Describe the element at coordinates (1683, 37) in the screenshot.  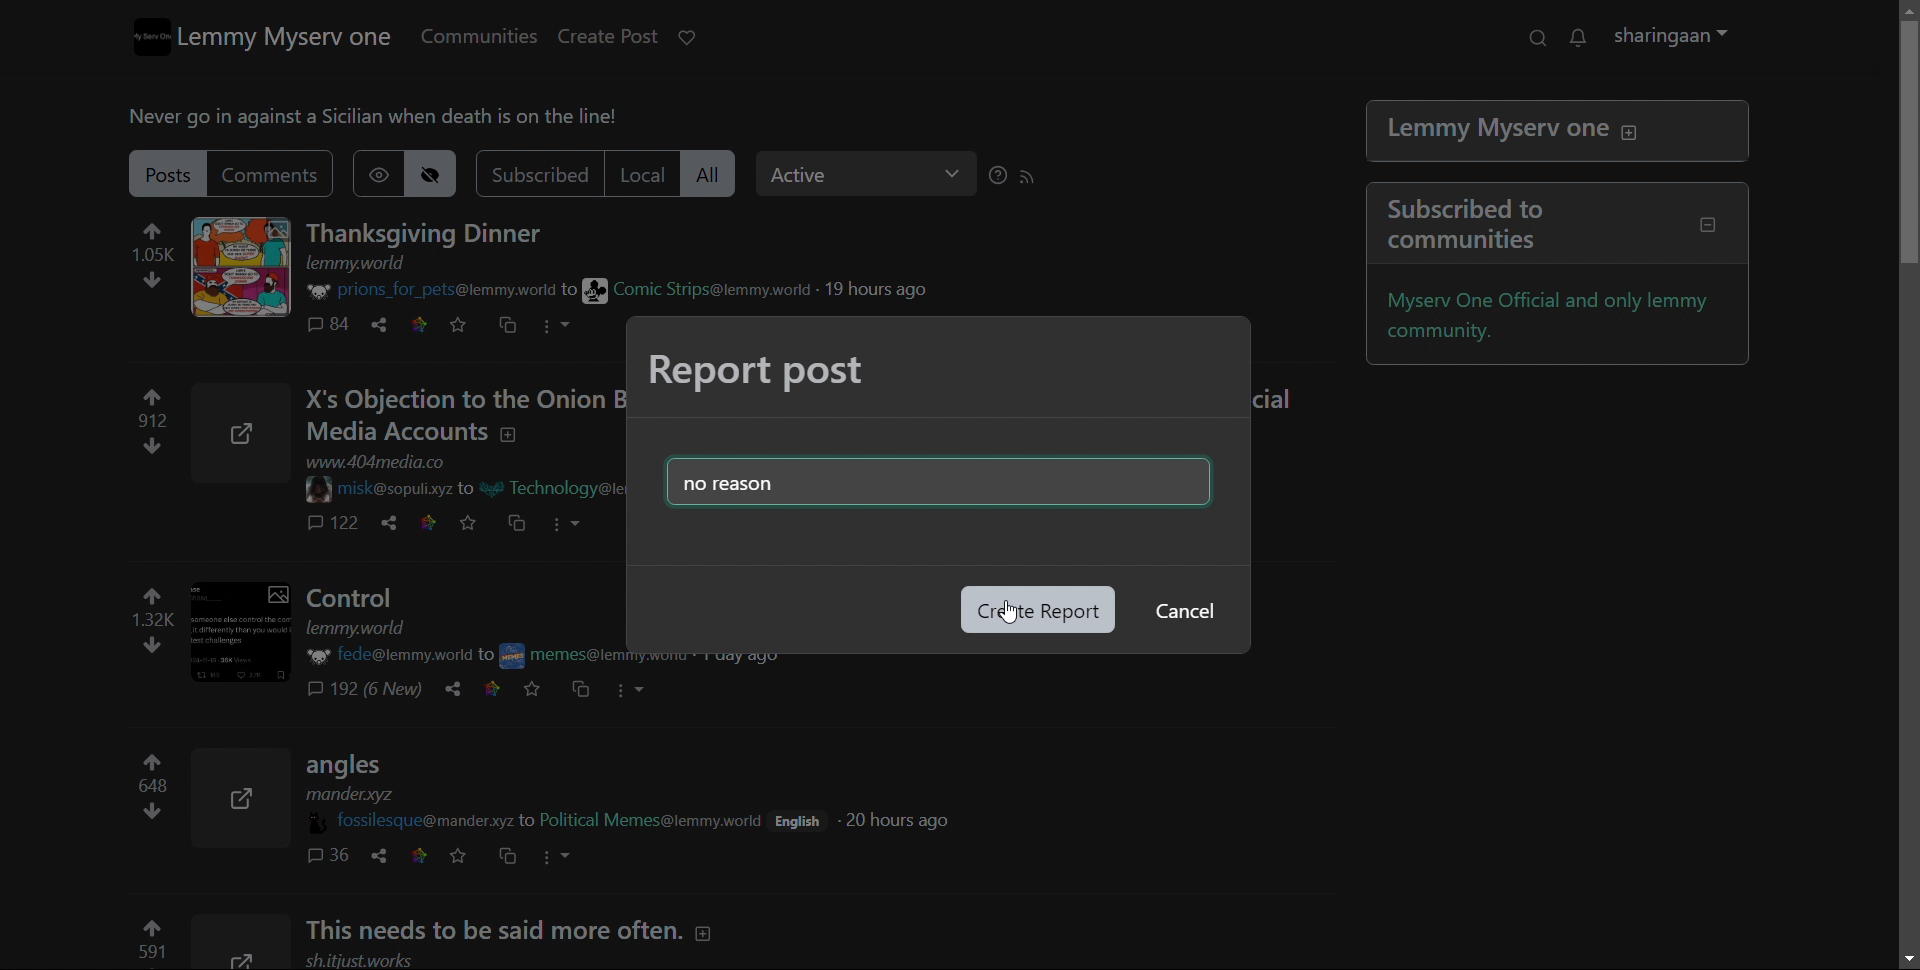
I see `sharingaan(profile)` at that location.